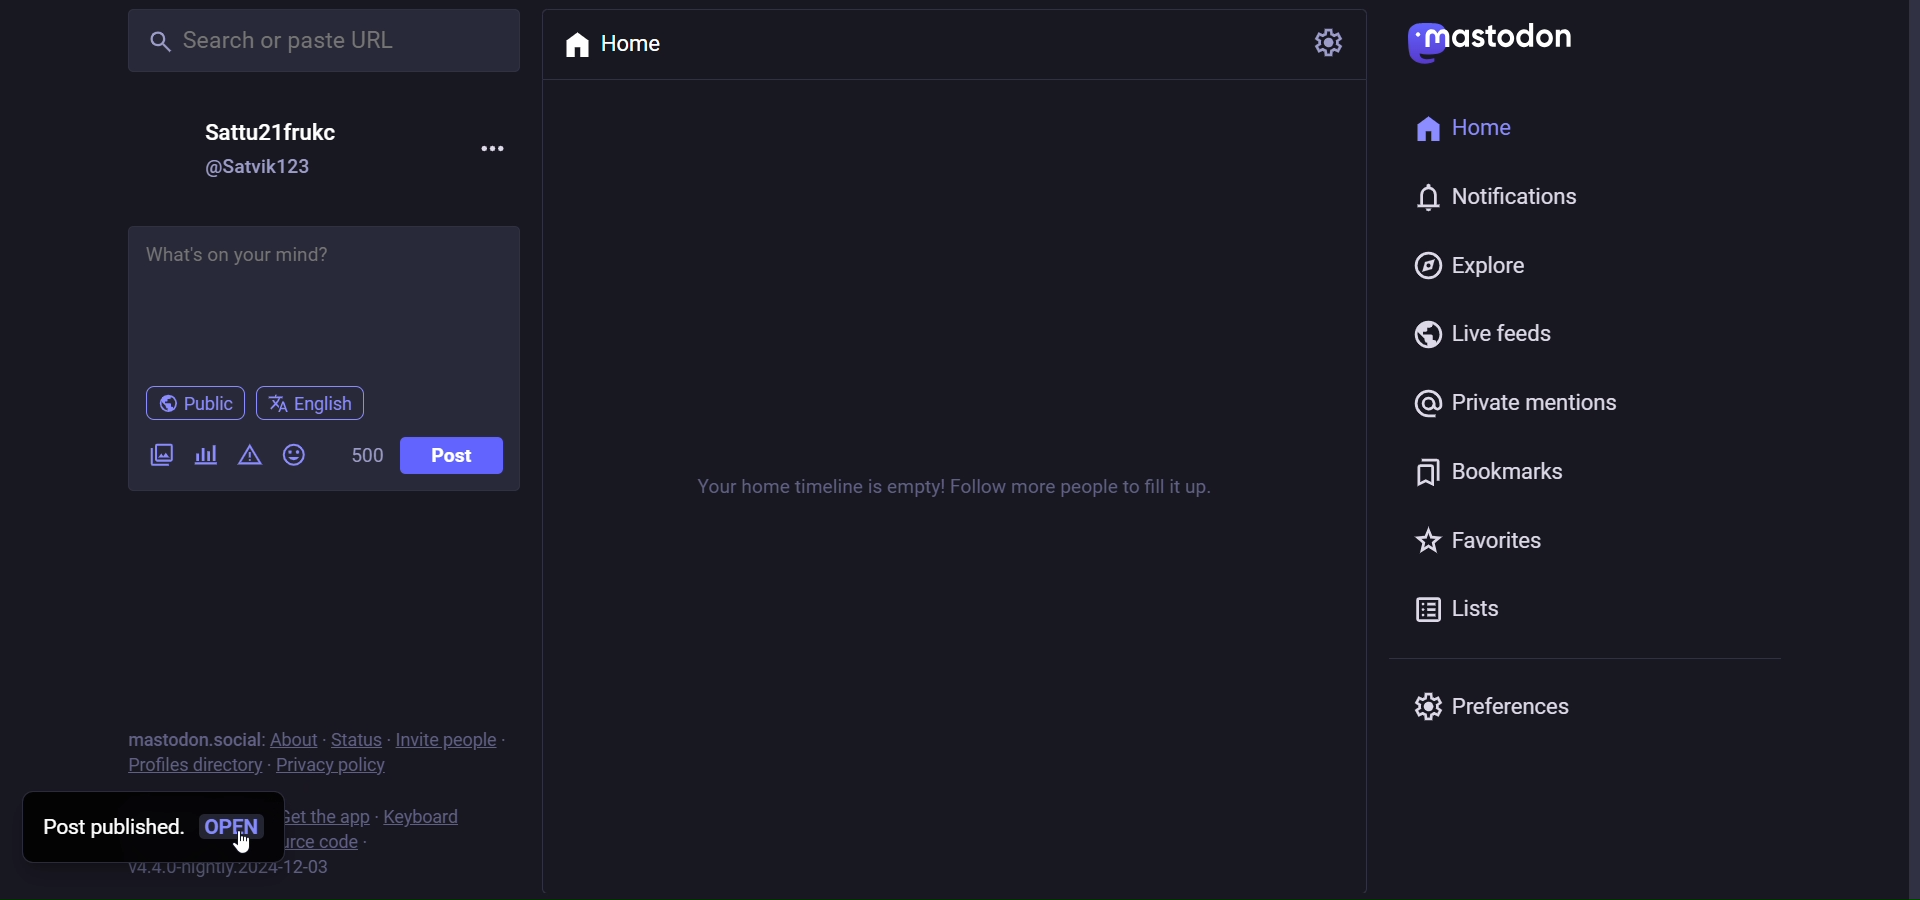  I want to click on search, so click(323, 39).